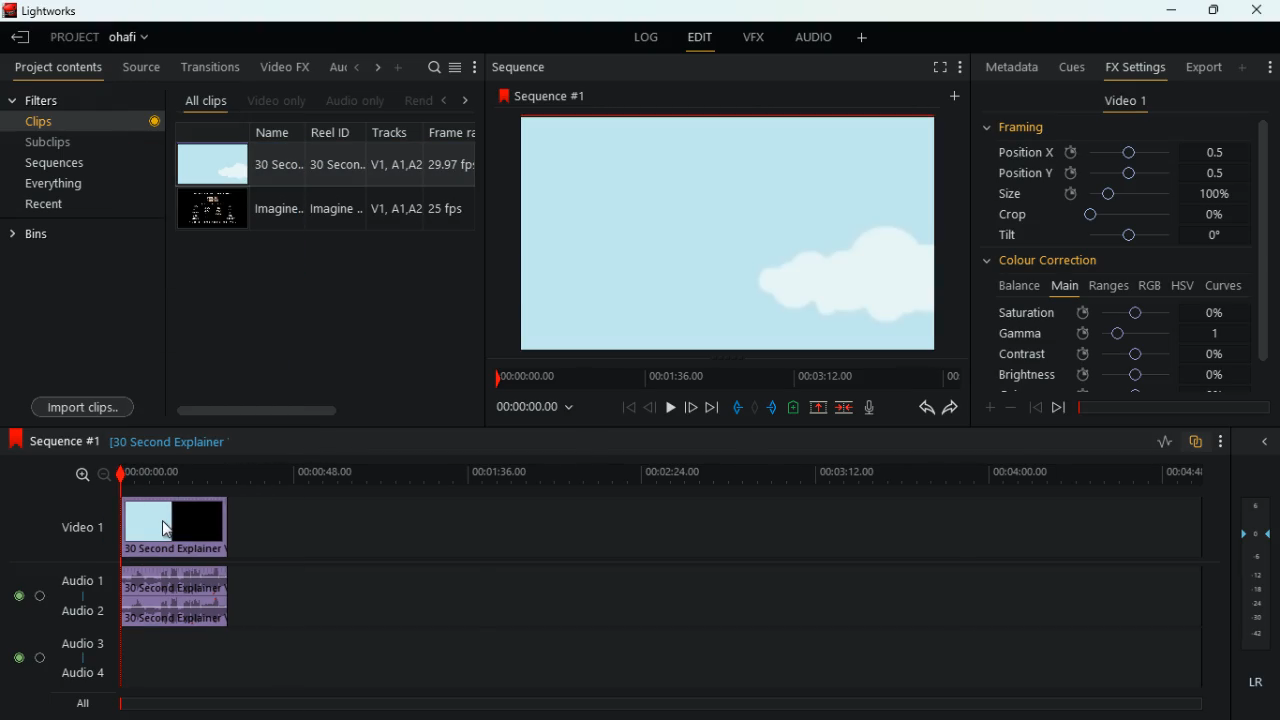 This screenshot has height=720, width=1280. I want to click on back, so click(919, 408).